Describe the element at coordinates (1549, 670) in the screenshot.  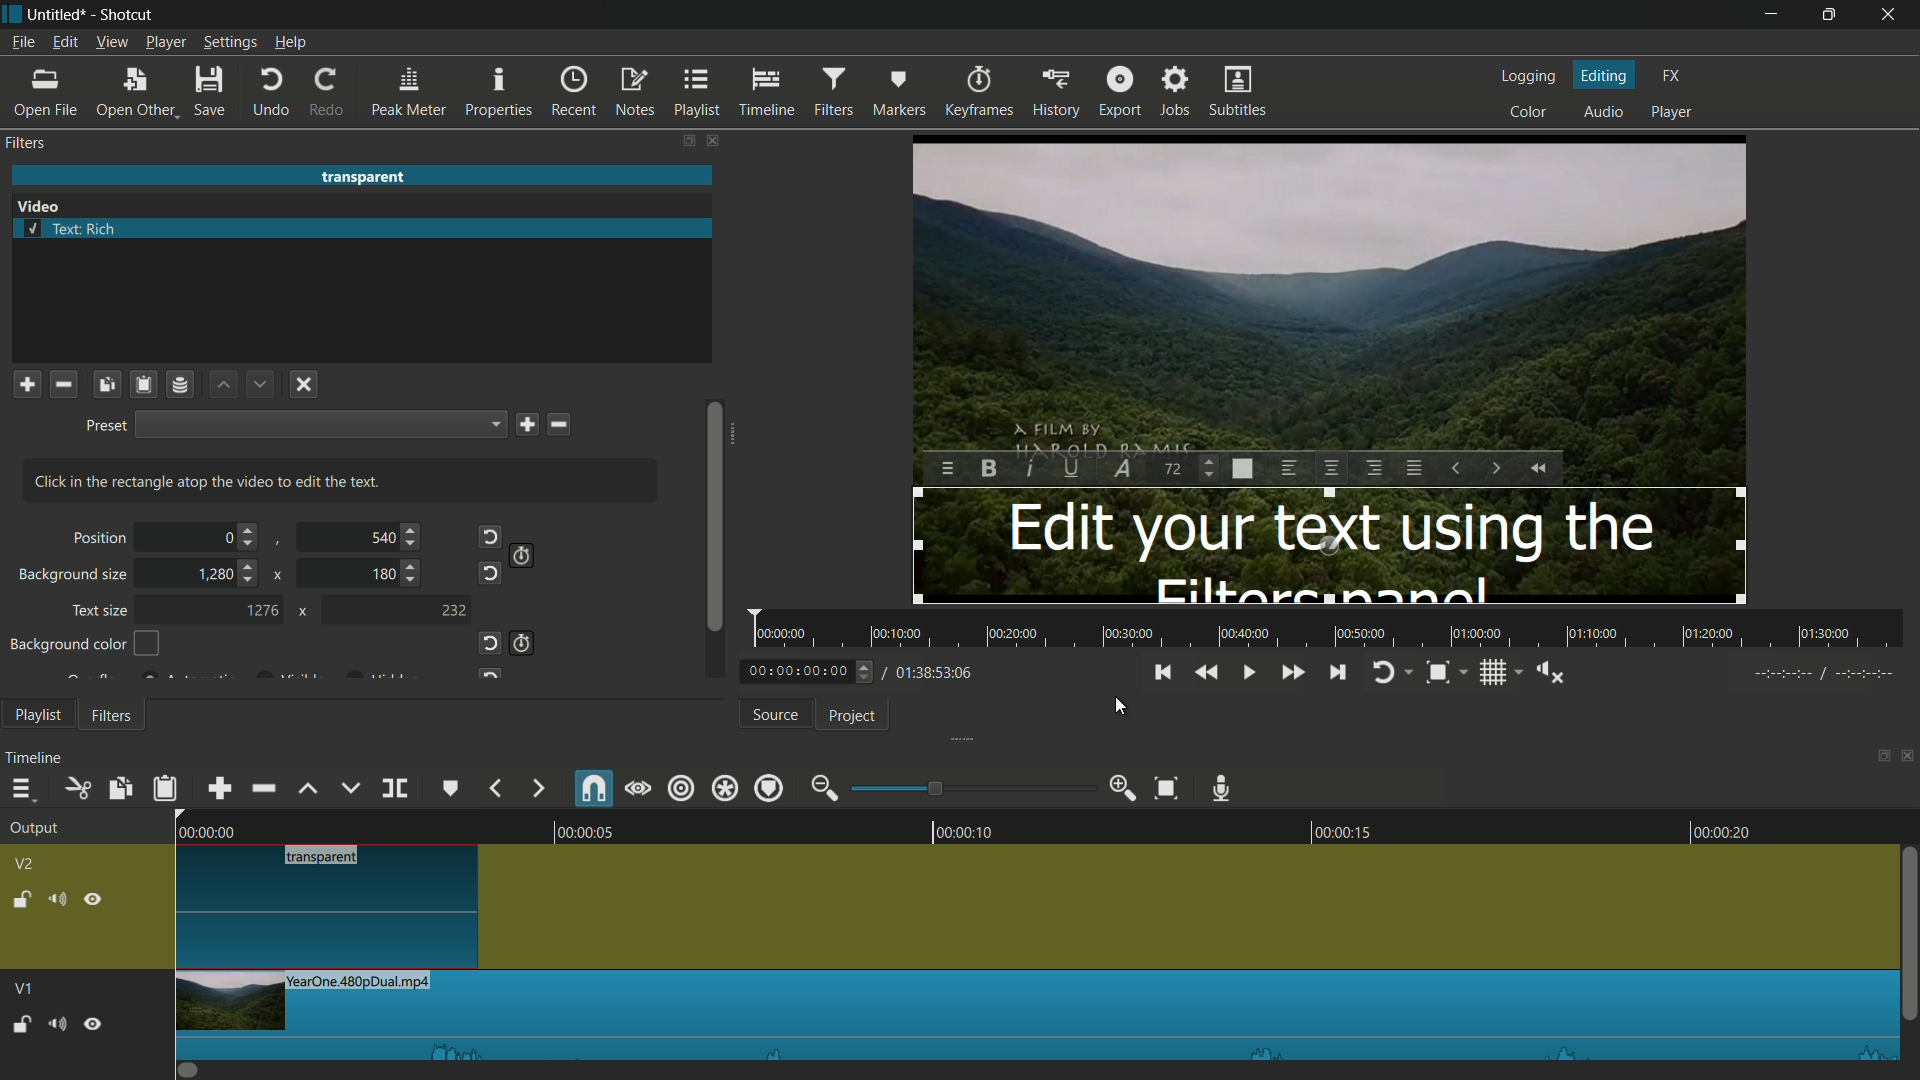
I see `show volume control` at that location.